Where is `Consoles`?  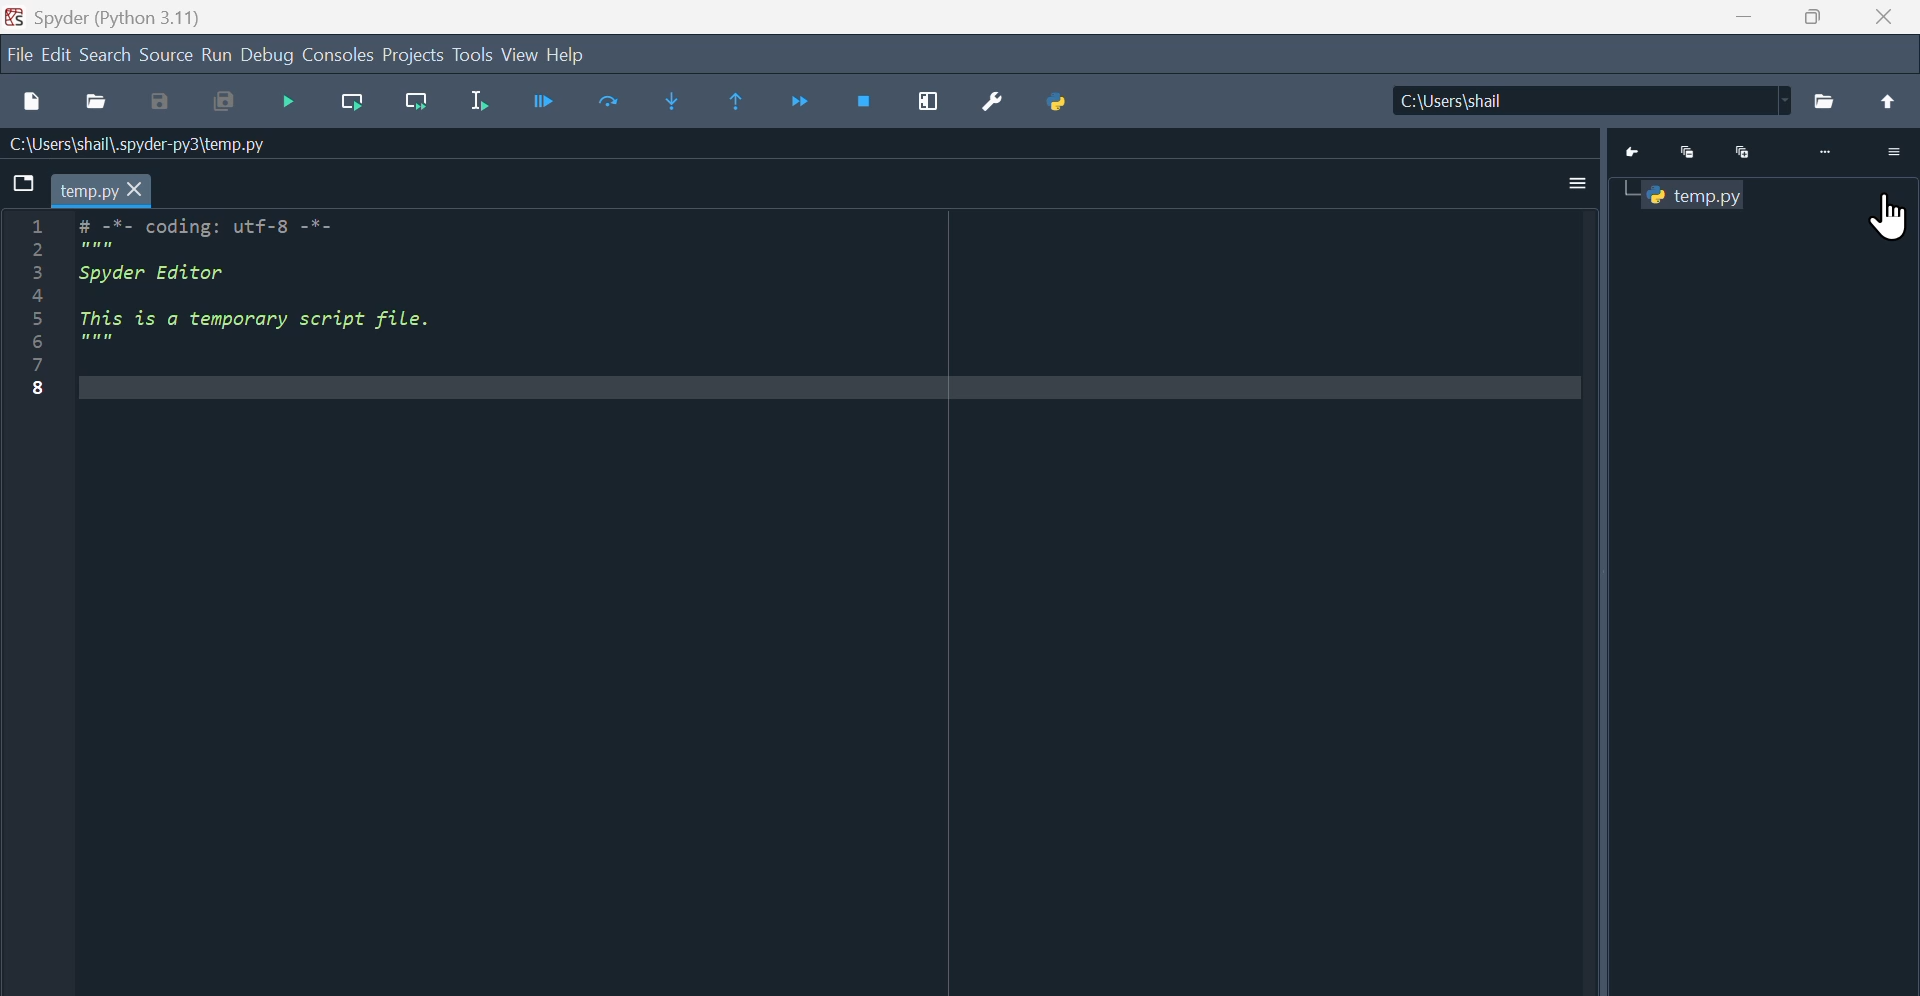 Consoles is located at coordinates (339, 54).